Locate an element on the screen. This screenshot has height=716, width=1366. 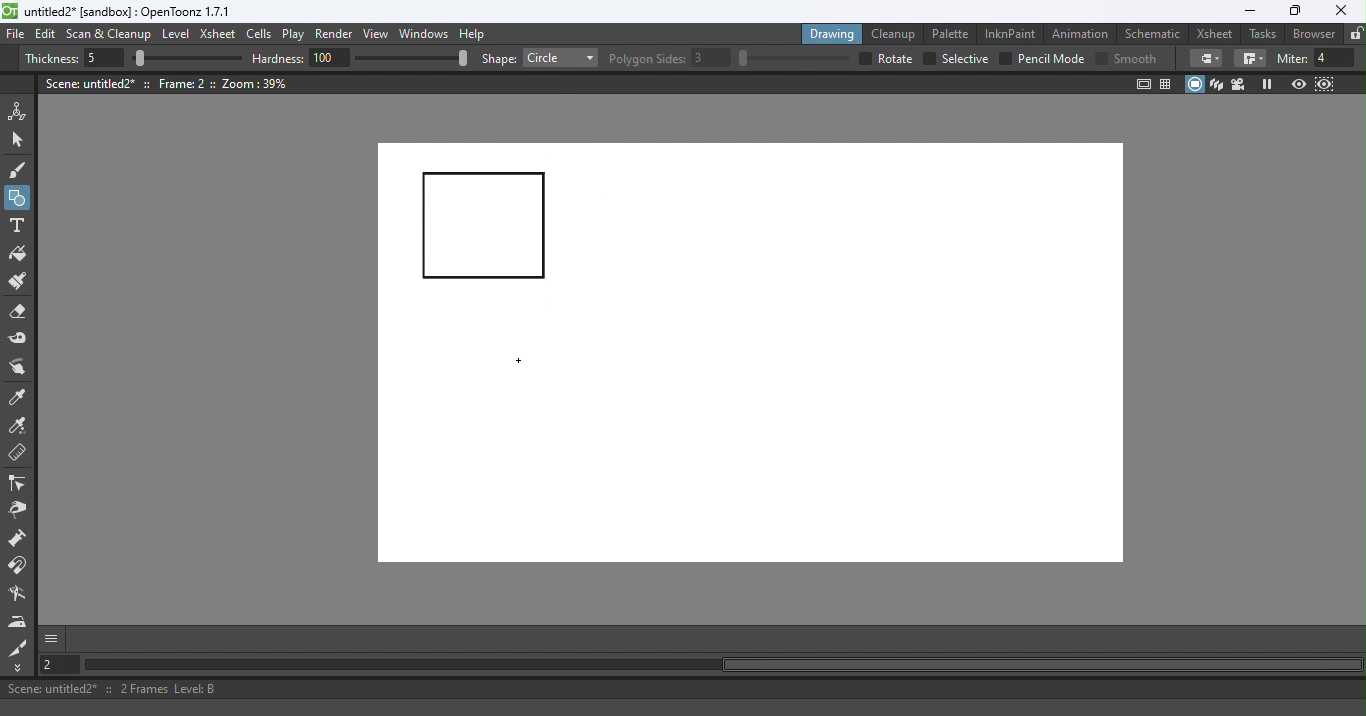
Cutter tool is located at coordinates (18, 647).